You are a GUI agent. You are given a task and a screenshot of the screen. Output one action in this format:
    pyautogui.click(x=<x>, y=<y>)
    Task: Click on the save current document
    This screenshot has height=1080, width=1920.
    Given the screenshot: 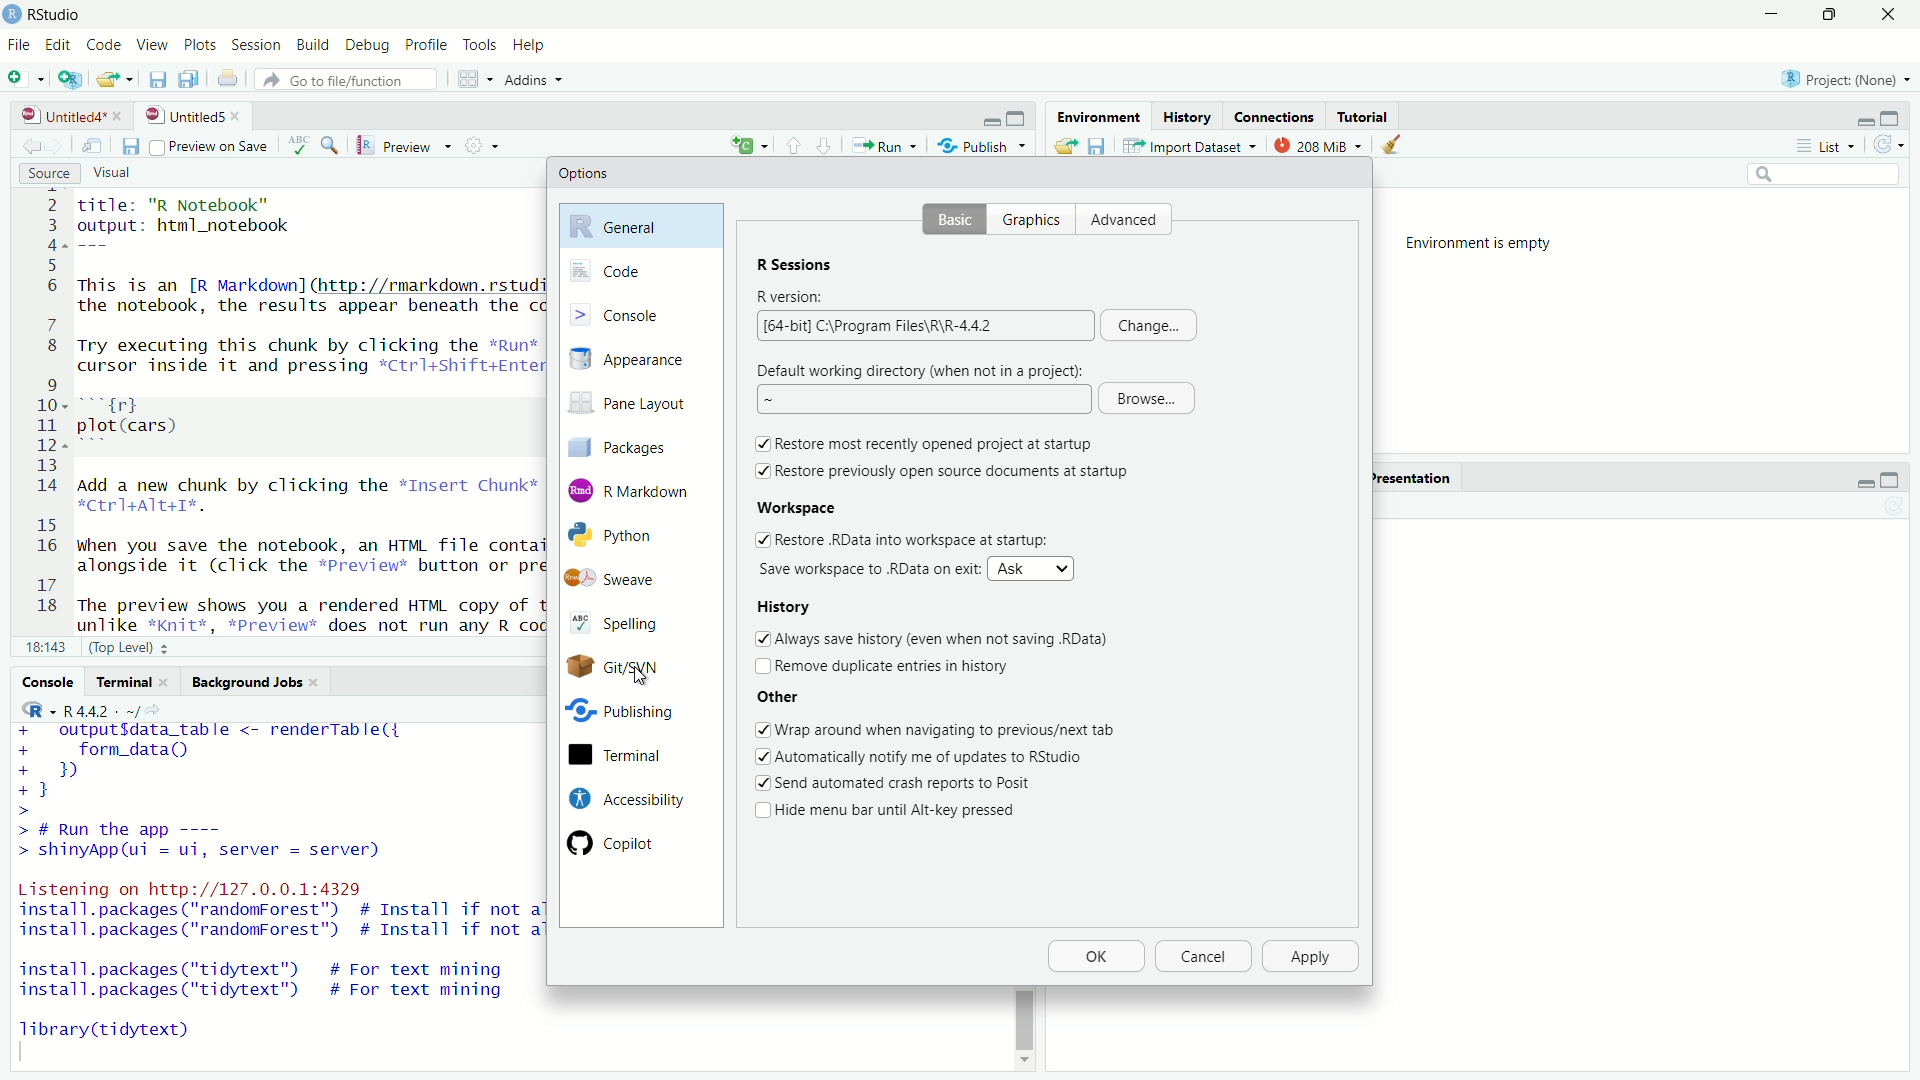 What is the action you would take?
    pyautogui.click(x=158, y=79)
    